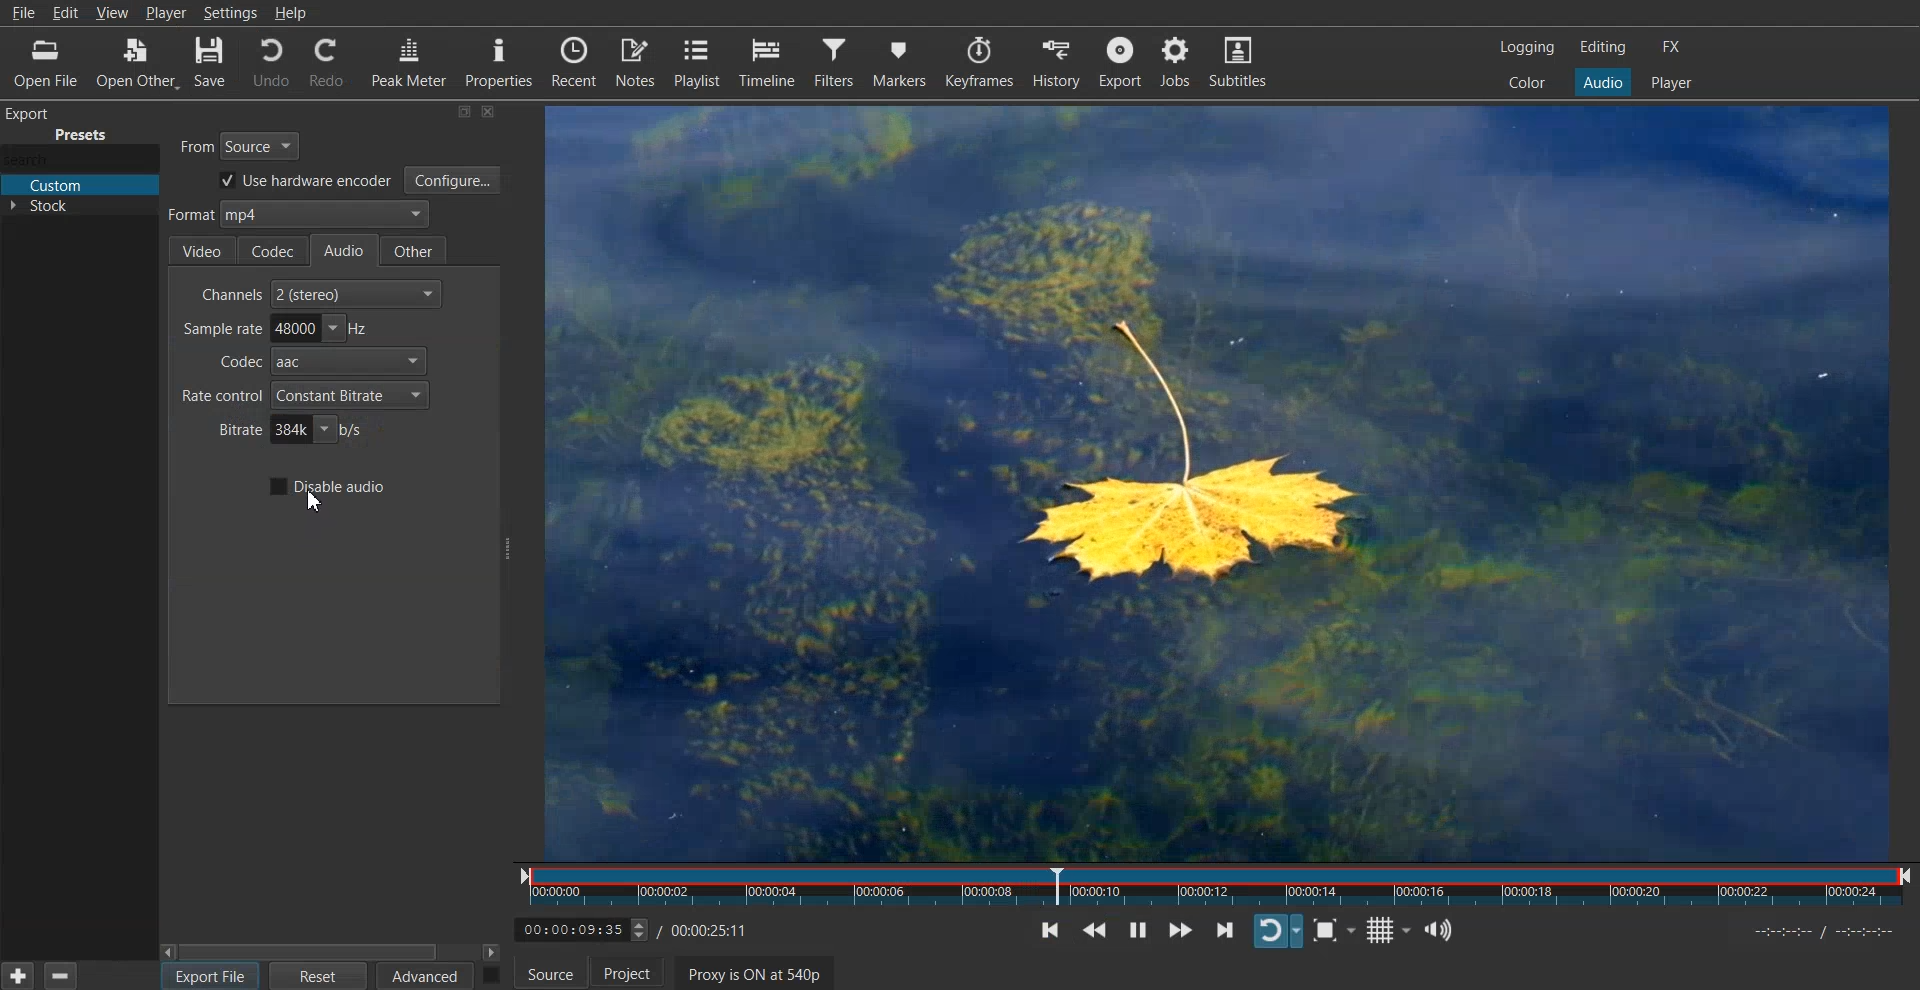 Image resolution: width=1920 pixels, height=990 pixels. I want to click on Edit, so click(68, 11).